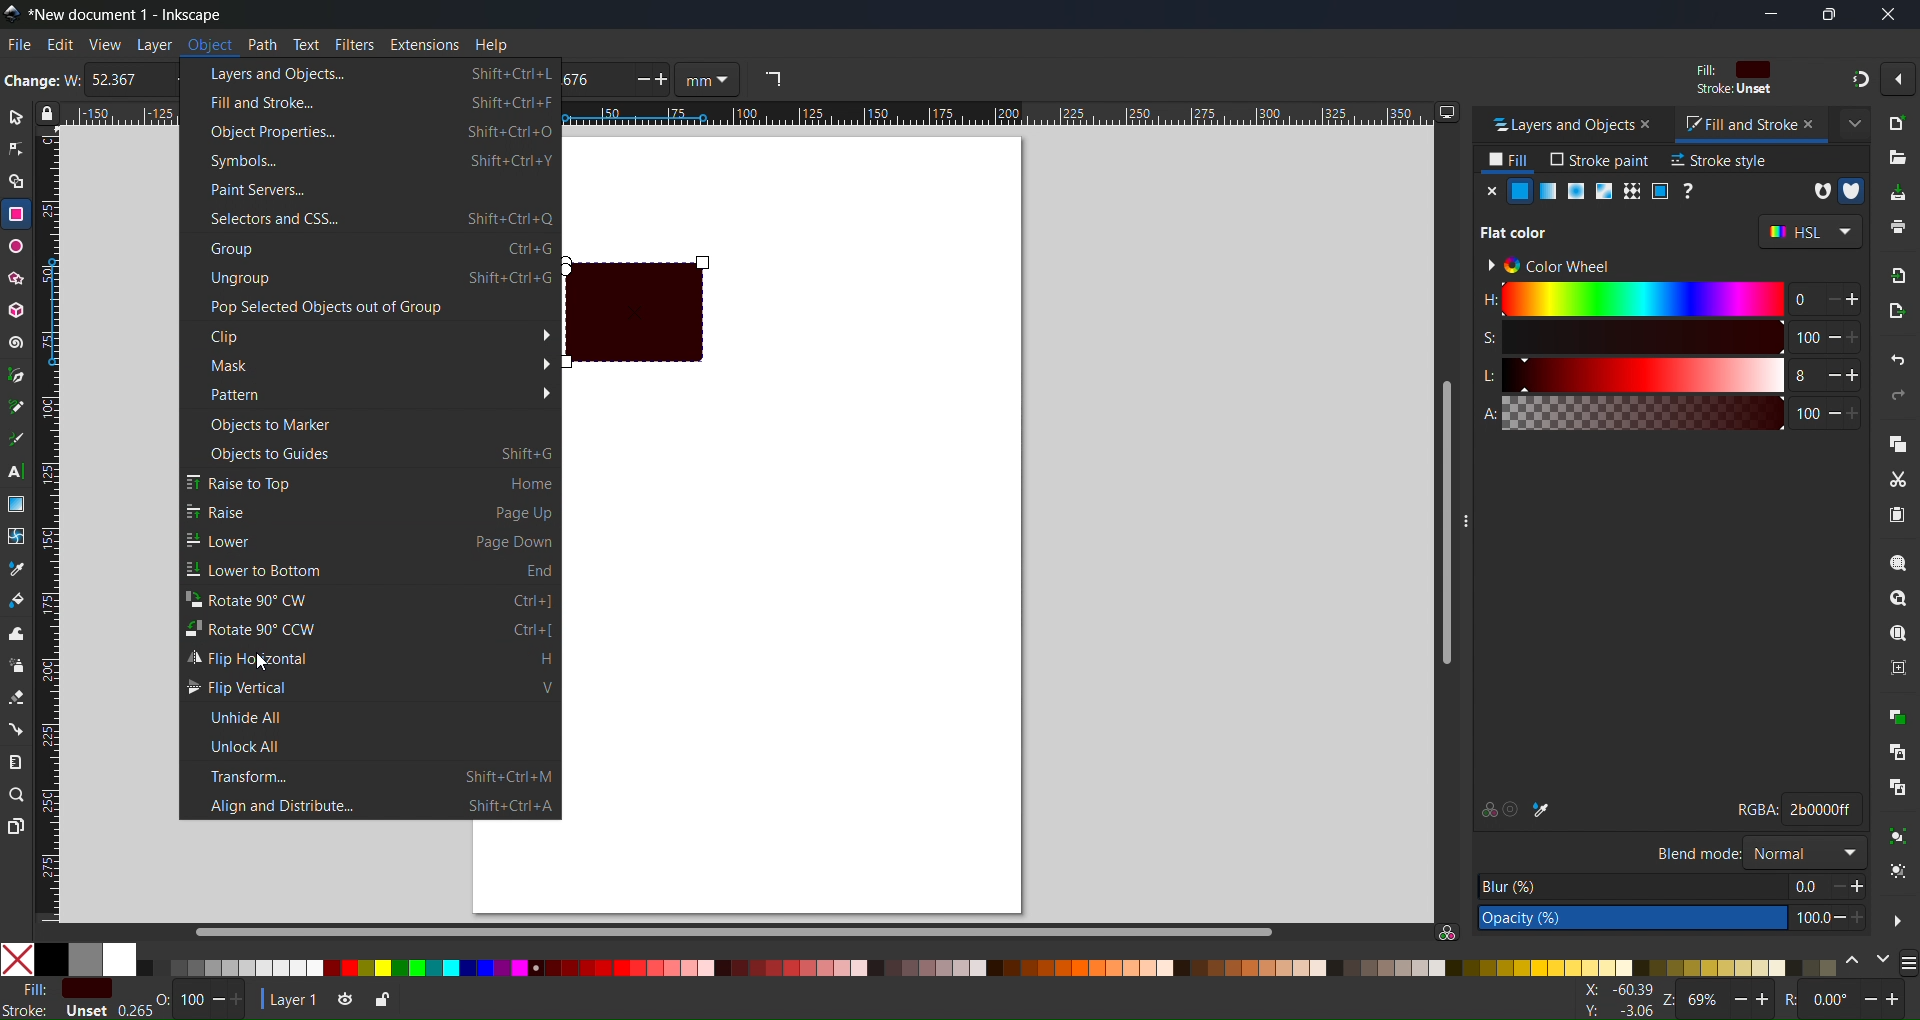  Describe the element at coordinates (1853, 963) in the screenshot. I see `Change color bar` at that location.